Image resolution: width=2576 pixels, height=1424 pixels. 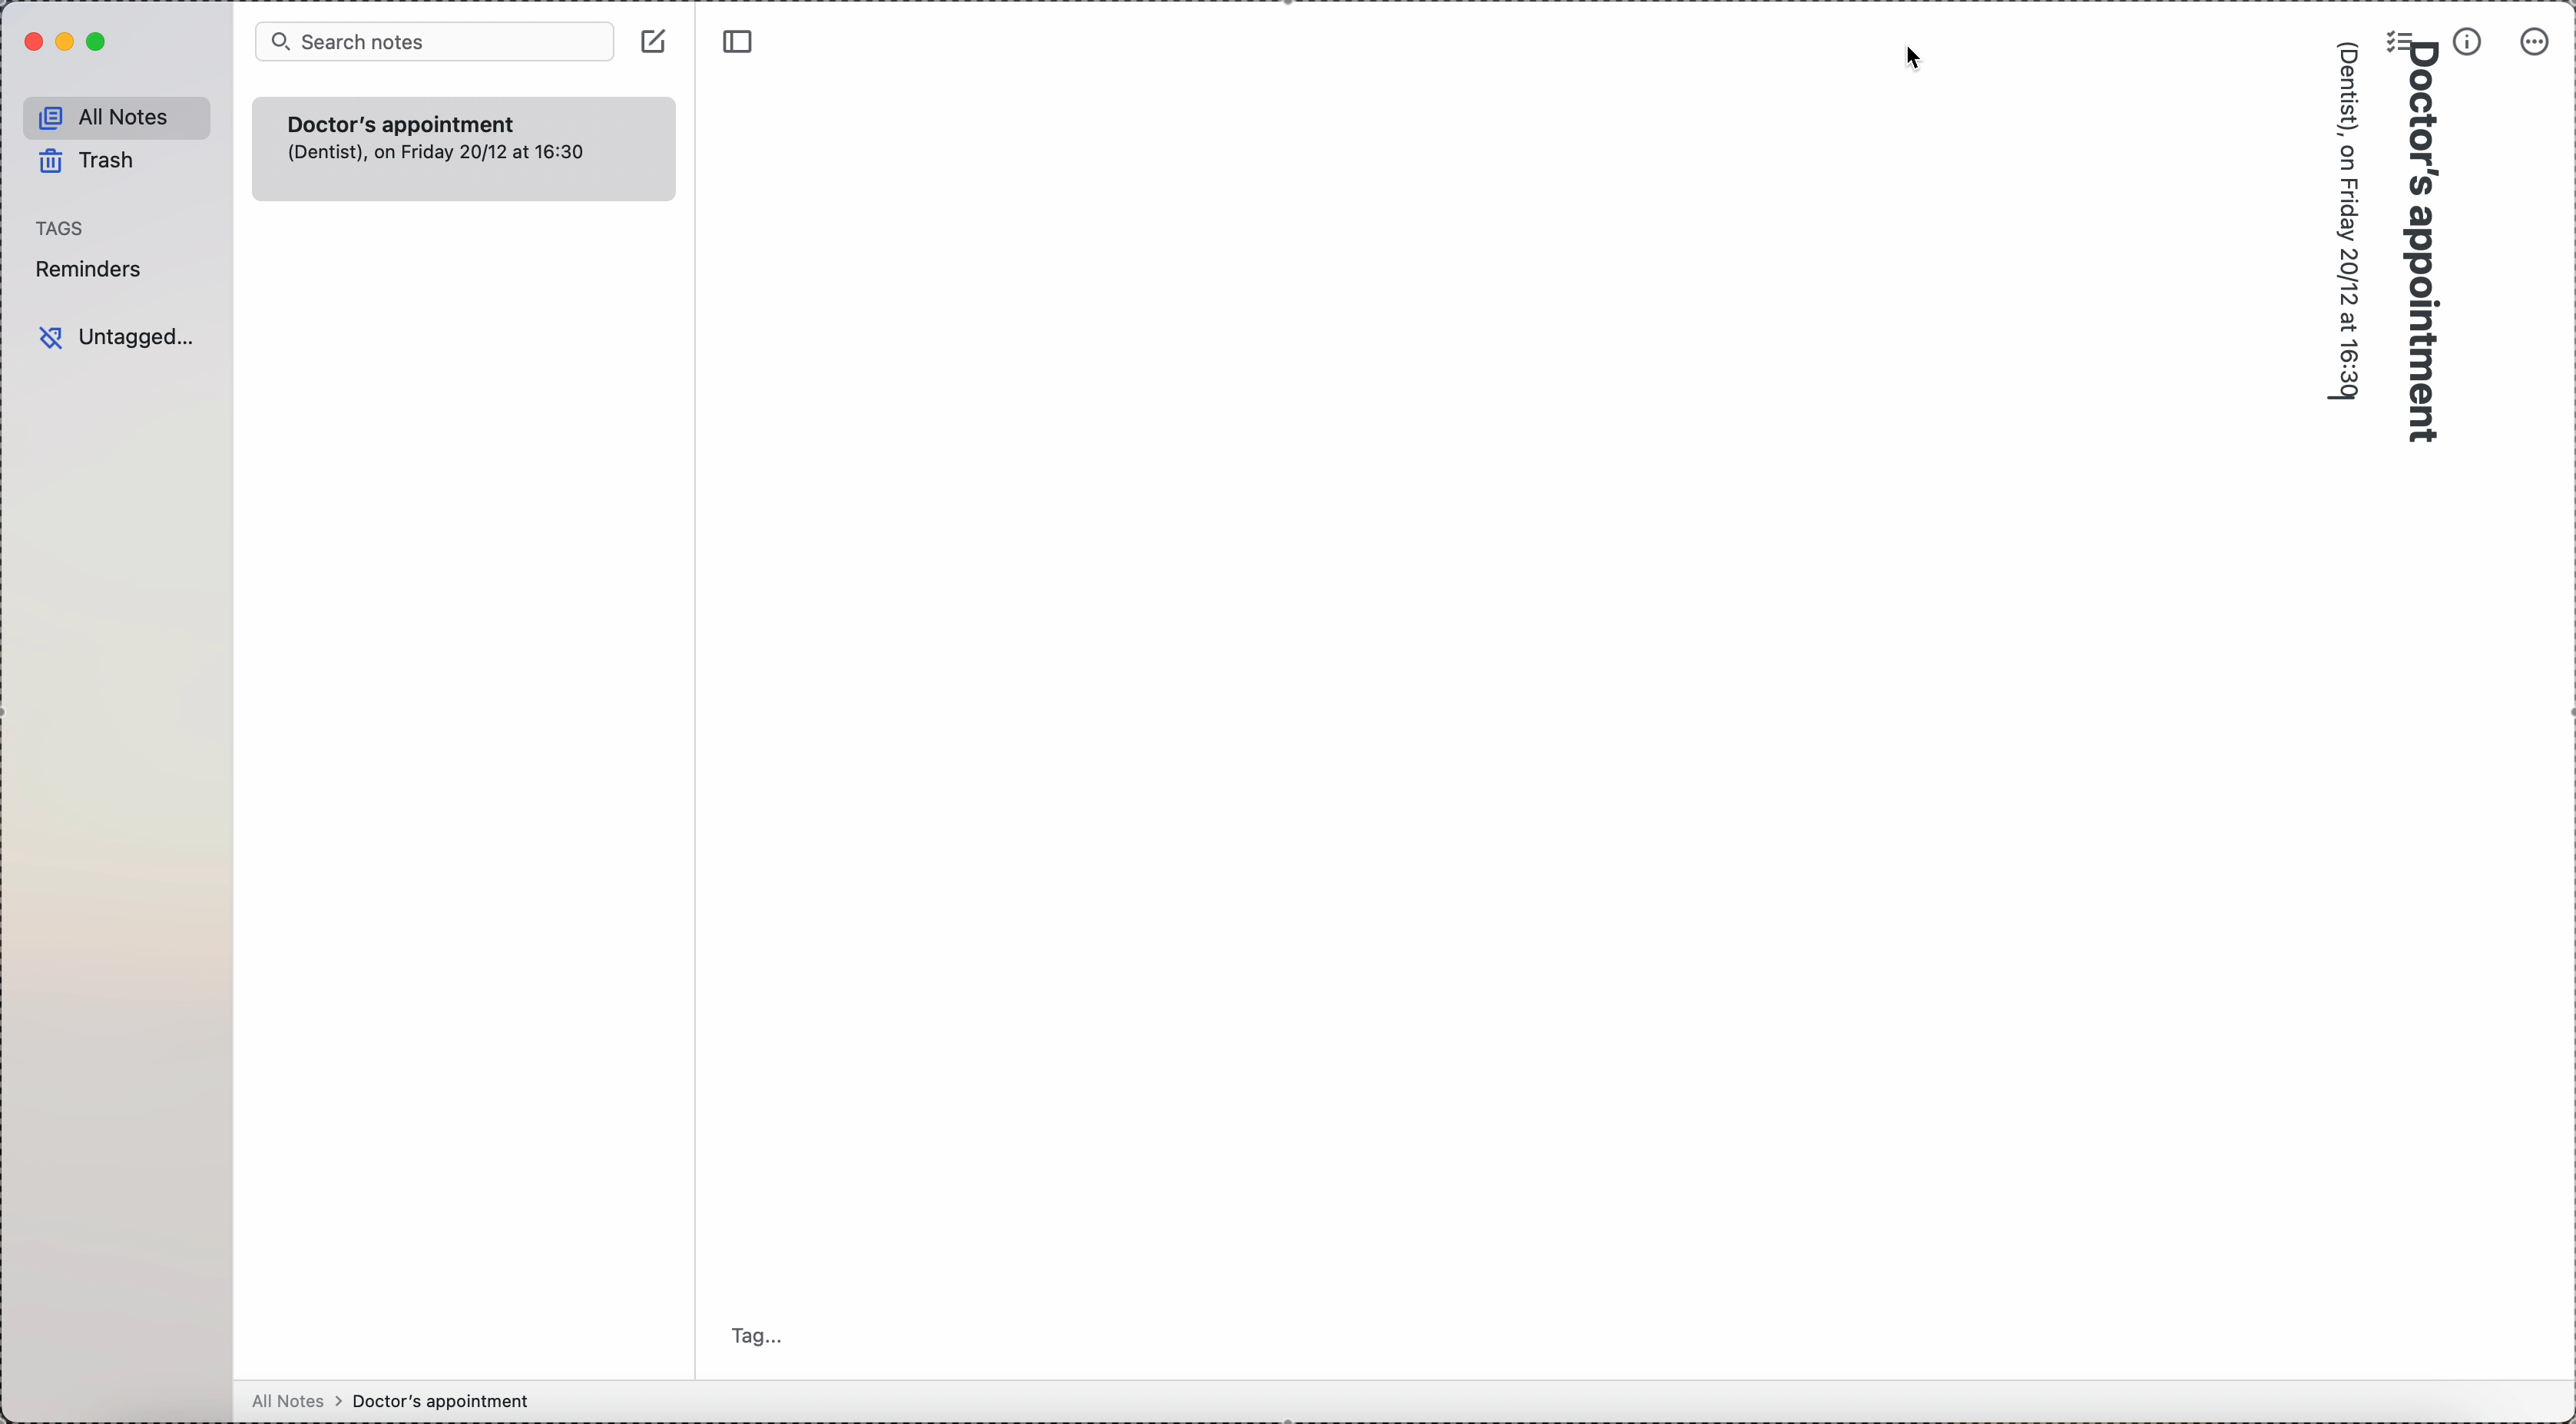 I want to click on Doctor's appointment note, so click(x=462, y=148).